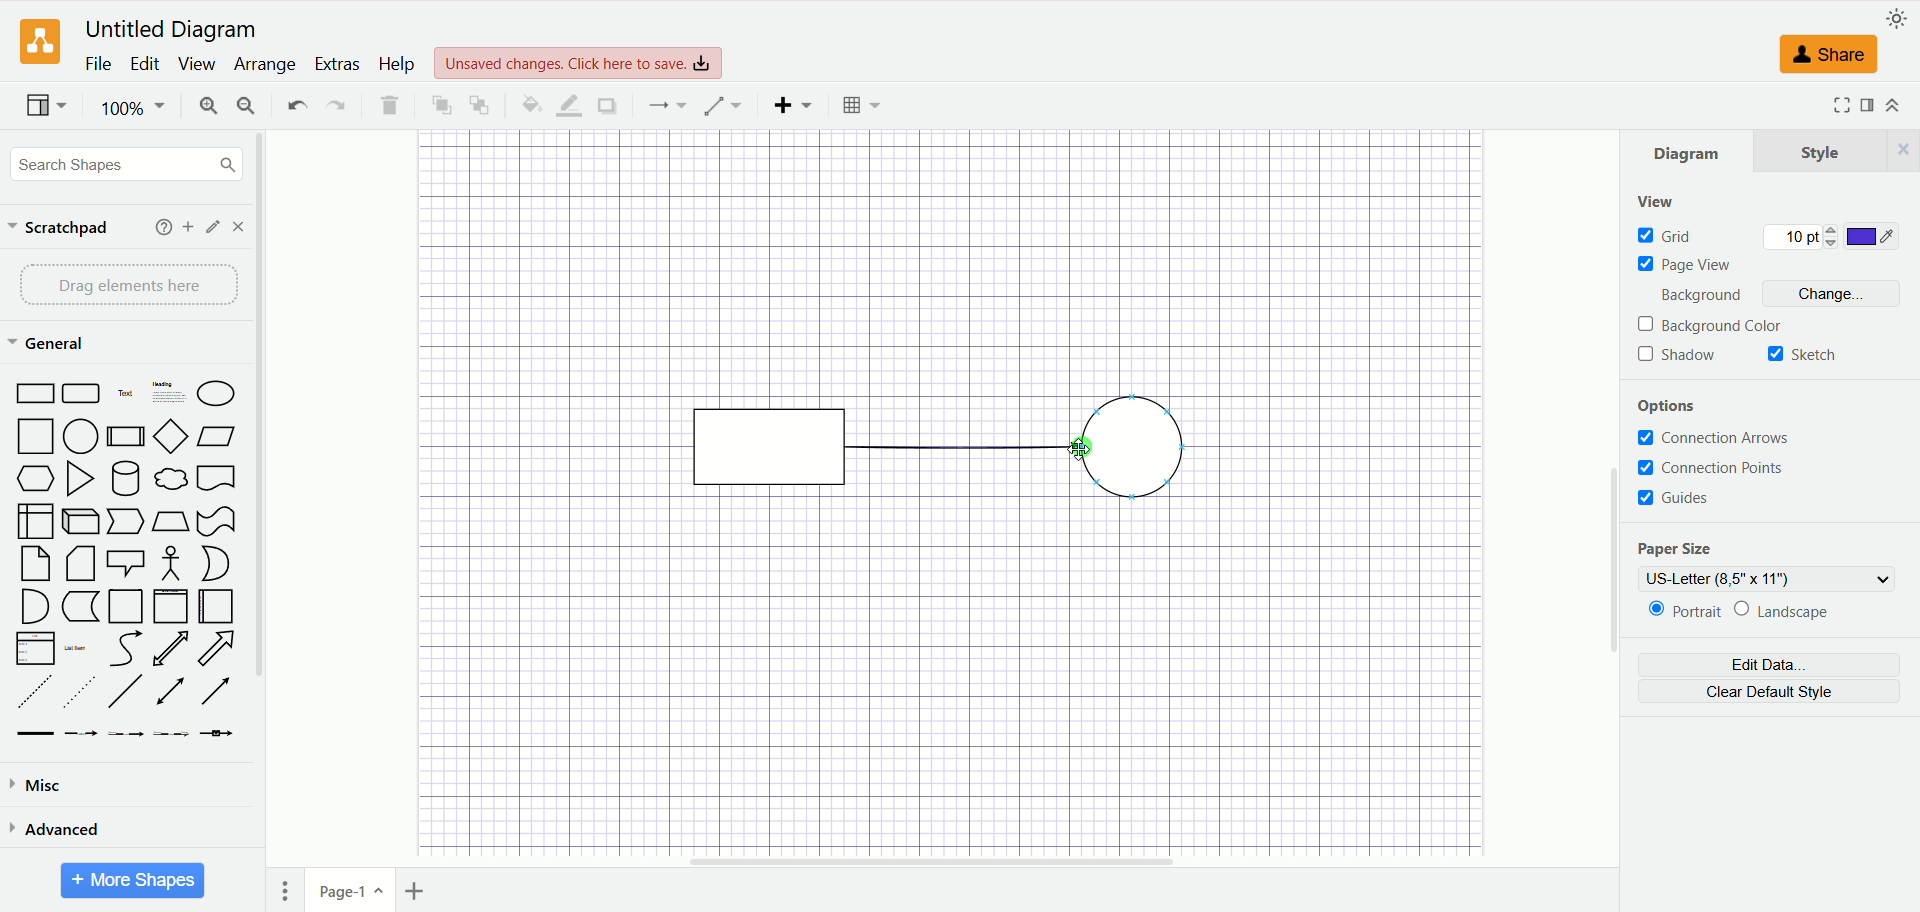 This screenshot has width=1920, height=912. I want to click on Circle, so click(84, 436).